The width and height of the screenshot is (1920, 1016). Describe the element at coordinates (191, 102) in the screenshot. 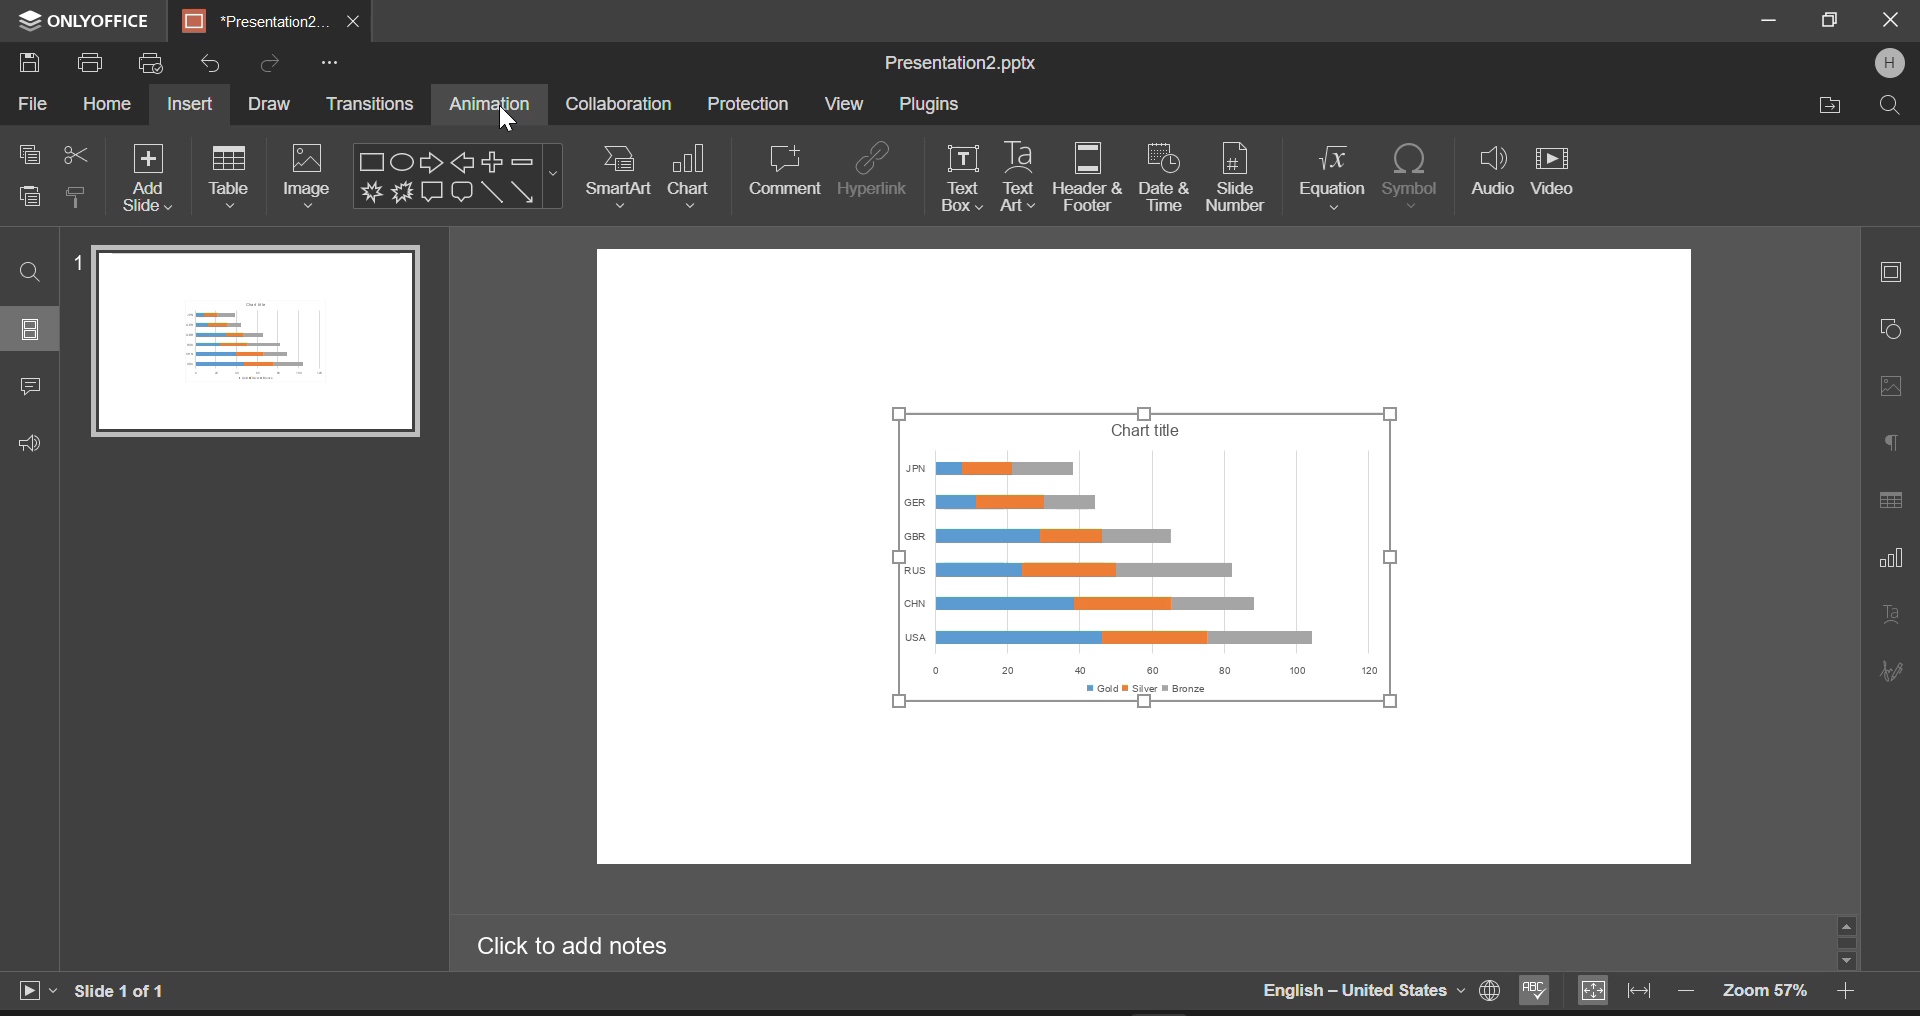

I see `Insert` at that location.